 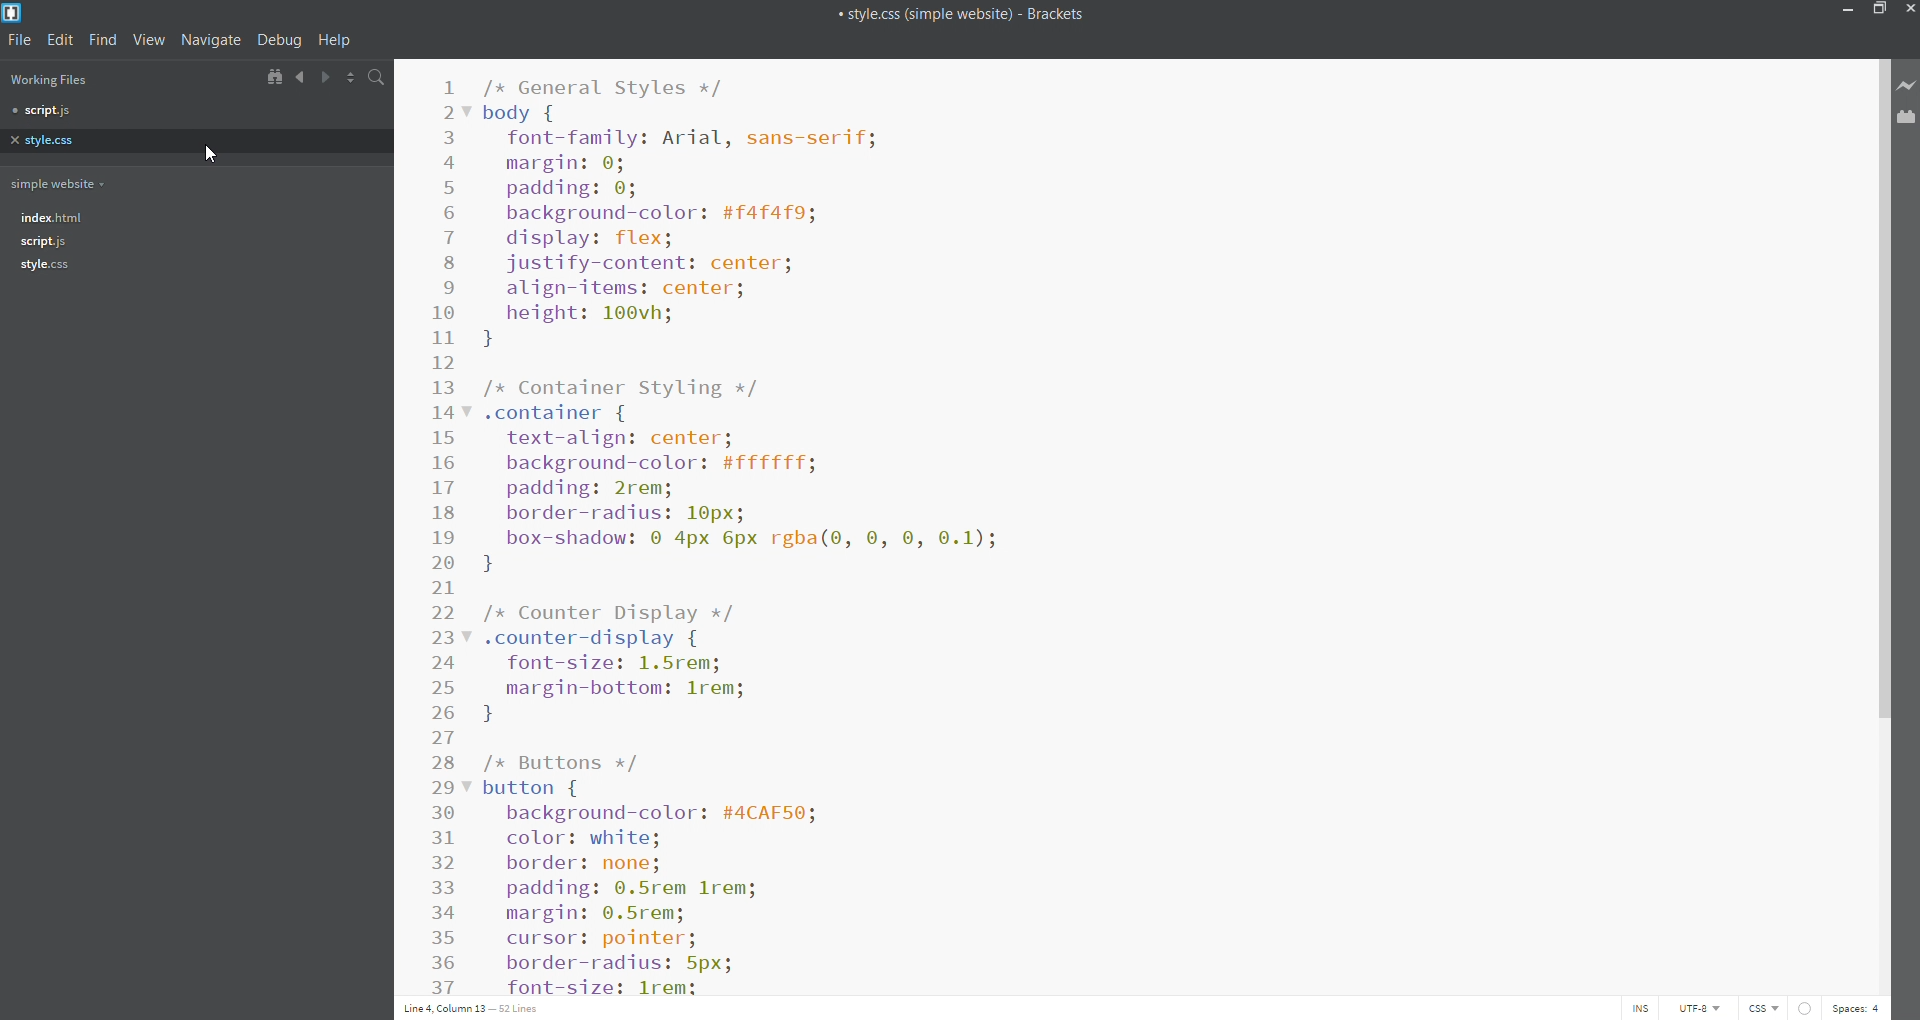 What do you see at coordinates (336, 40) in the screenshot?
I see `help` at bounding box center [336, 40].